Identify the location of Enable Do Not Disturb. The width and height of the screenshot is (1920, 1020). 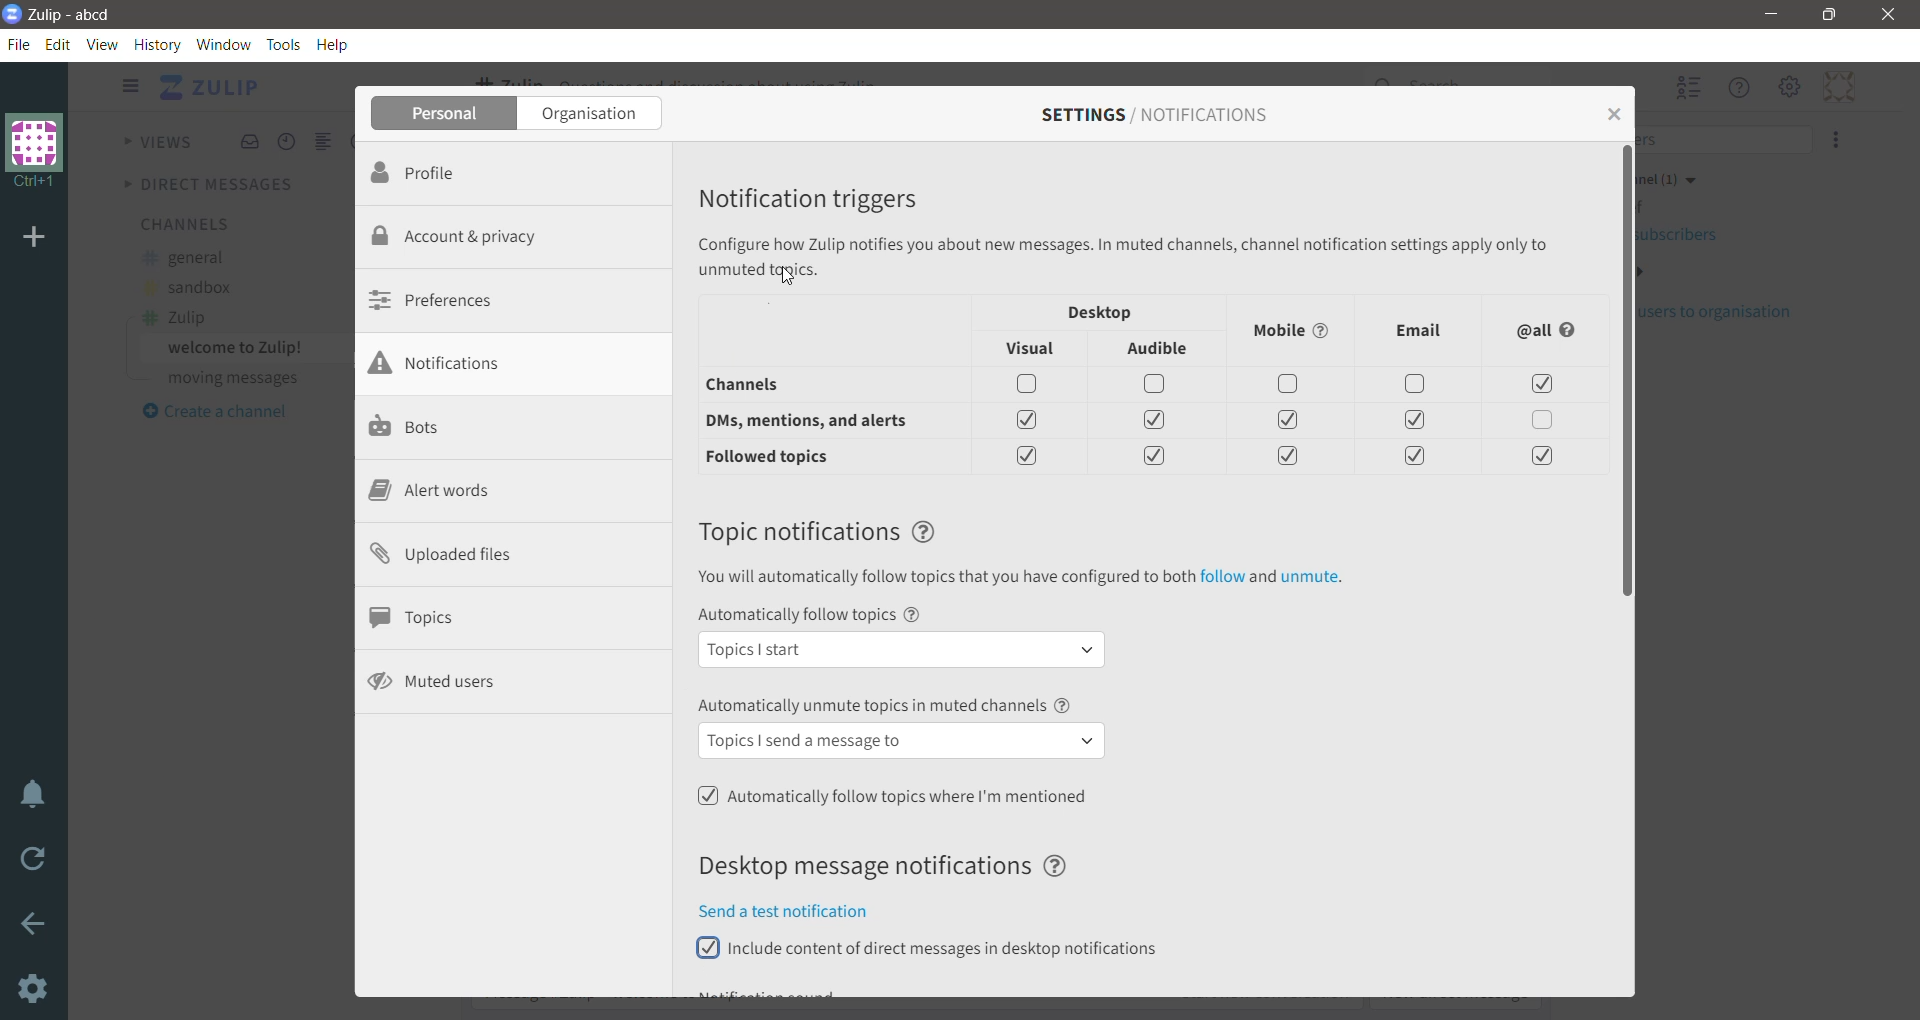
(35, 796).